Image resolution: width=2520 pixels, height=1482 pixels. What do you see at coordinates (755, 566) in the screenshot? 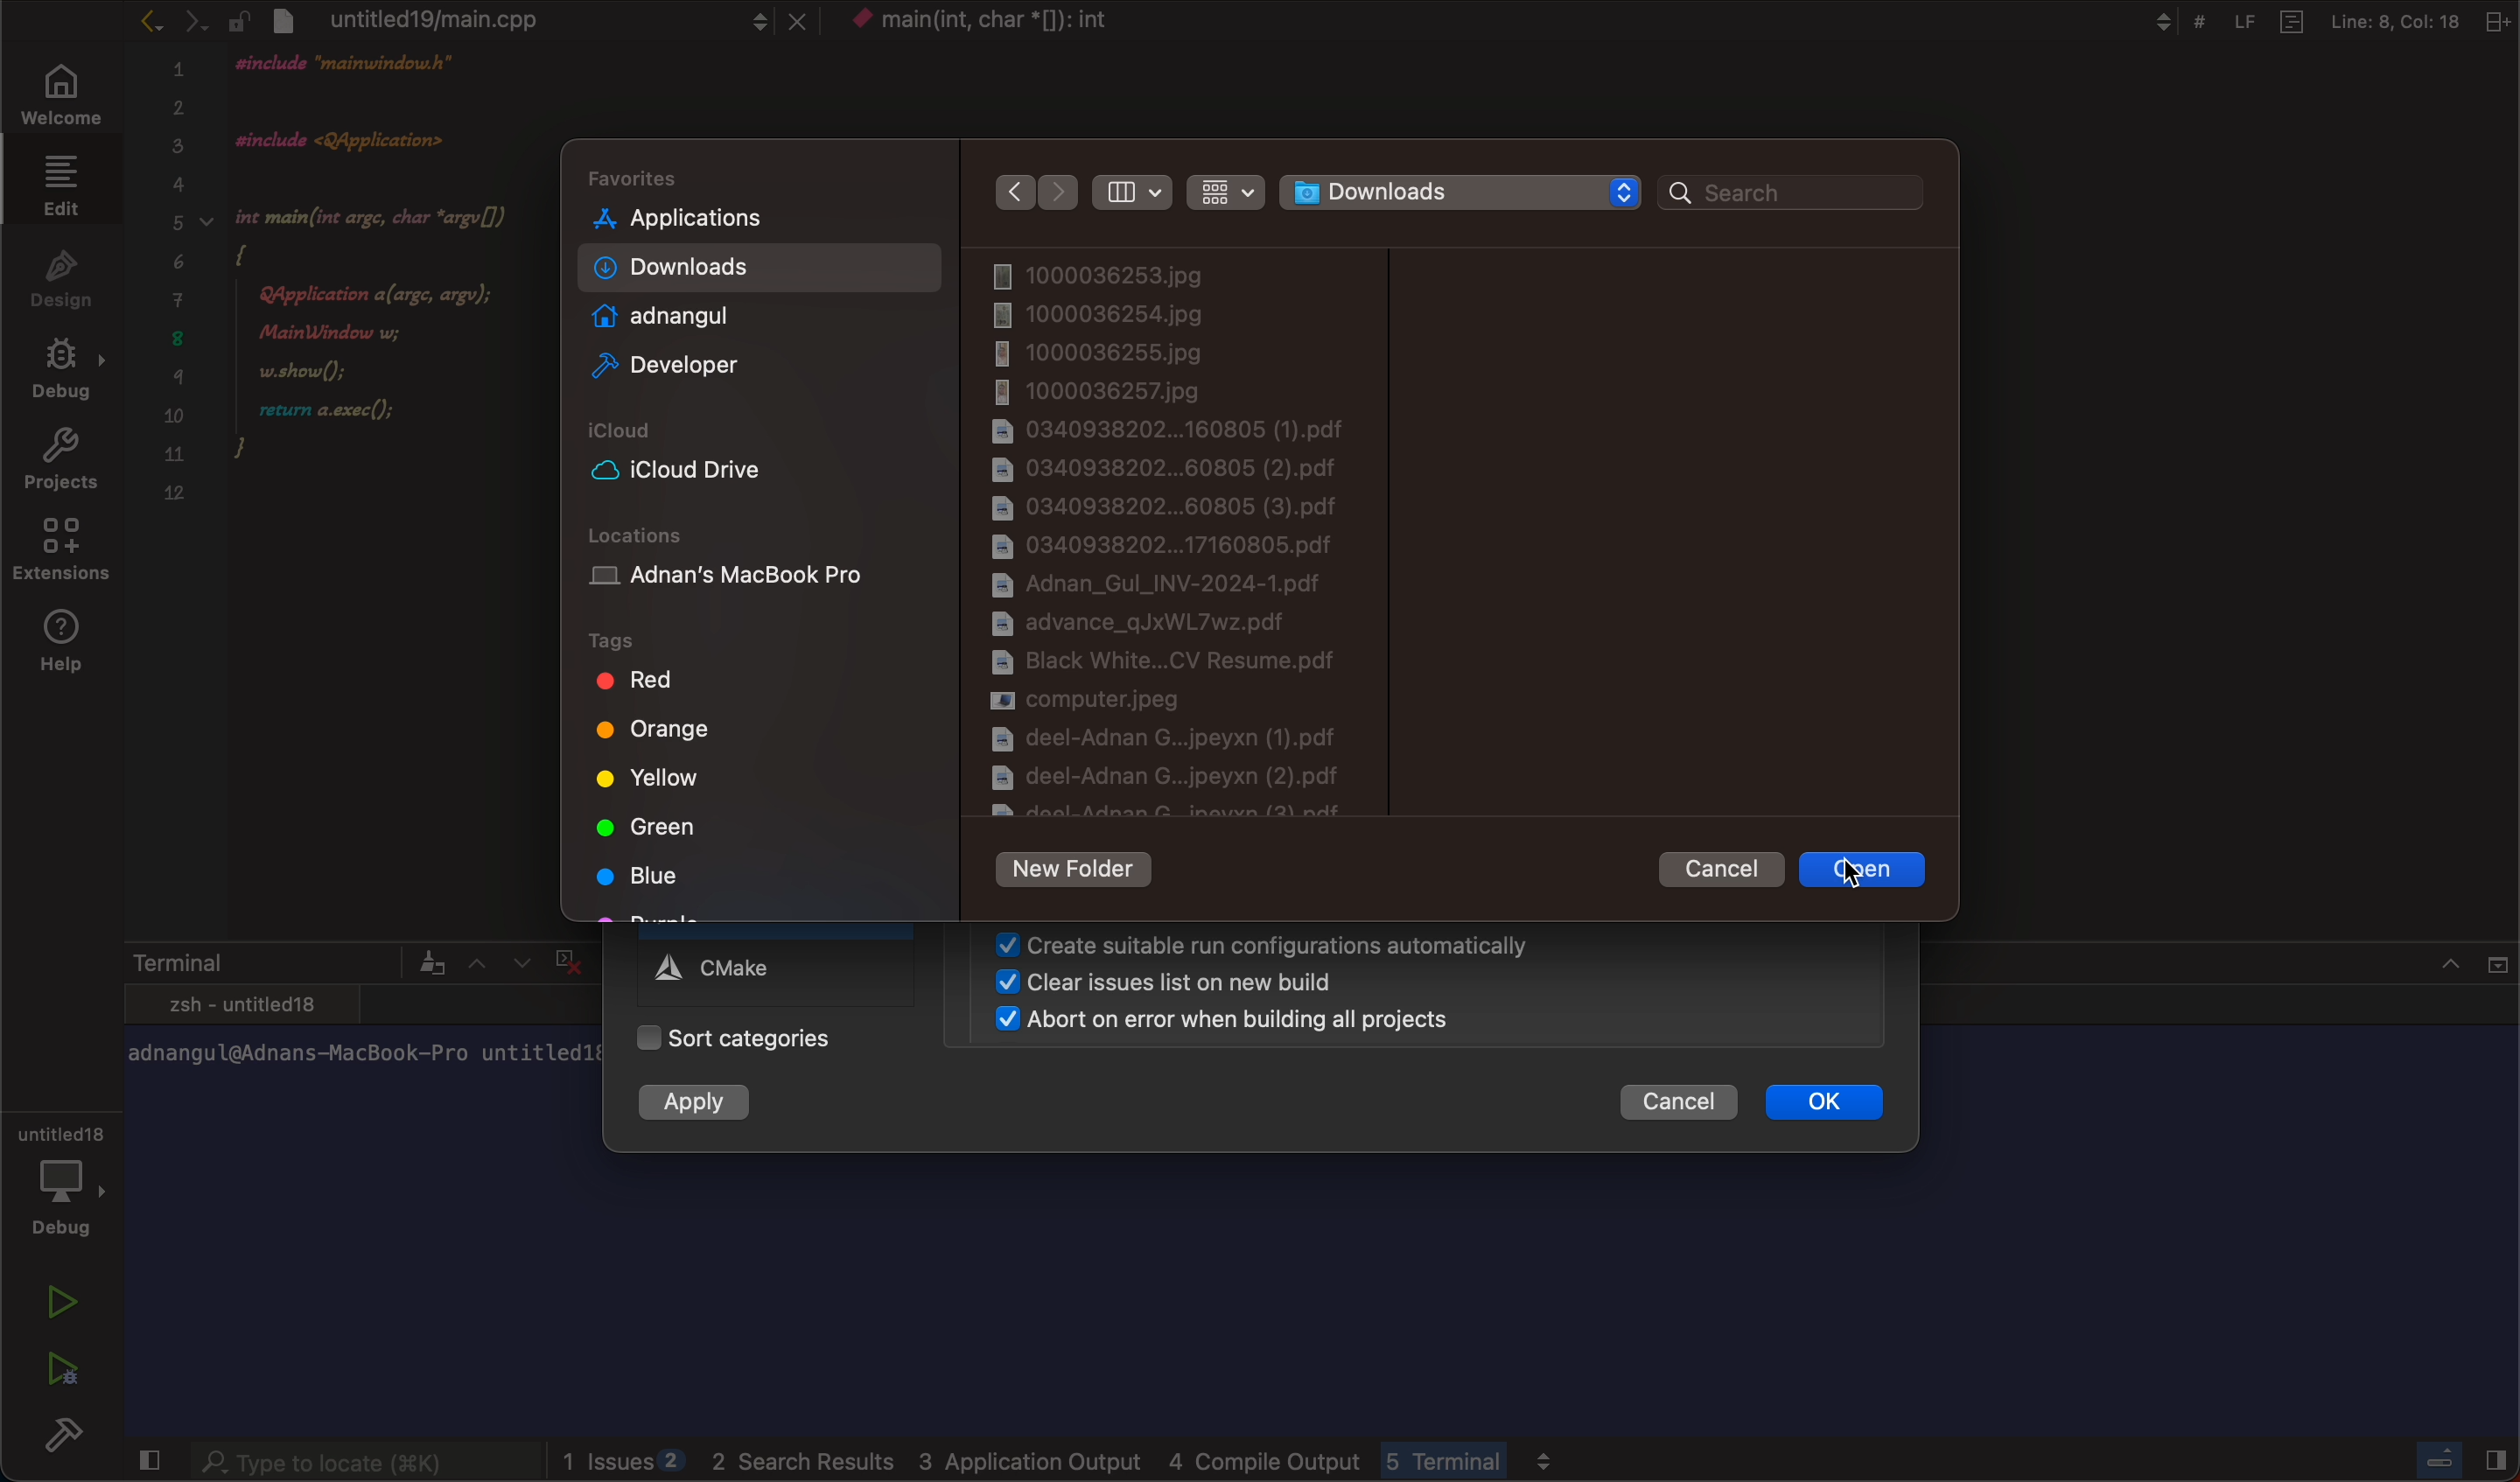
I see `location` at bounding box center [755, 566].